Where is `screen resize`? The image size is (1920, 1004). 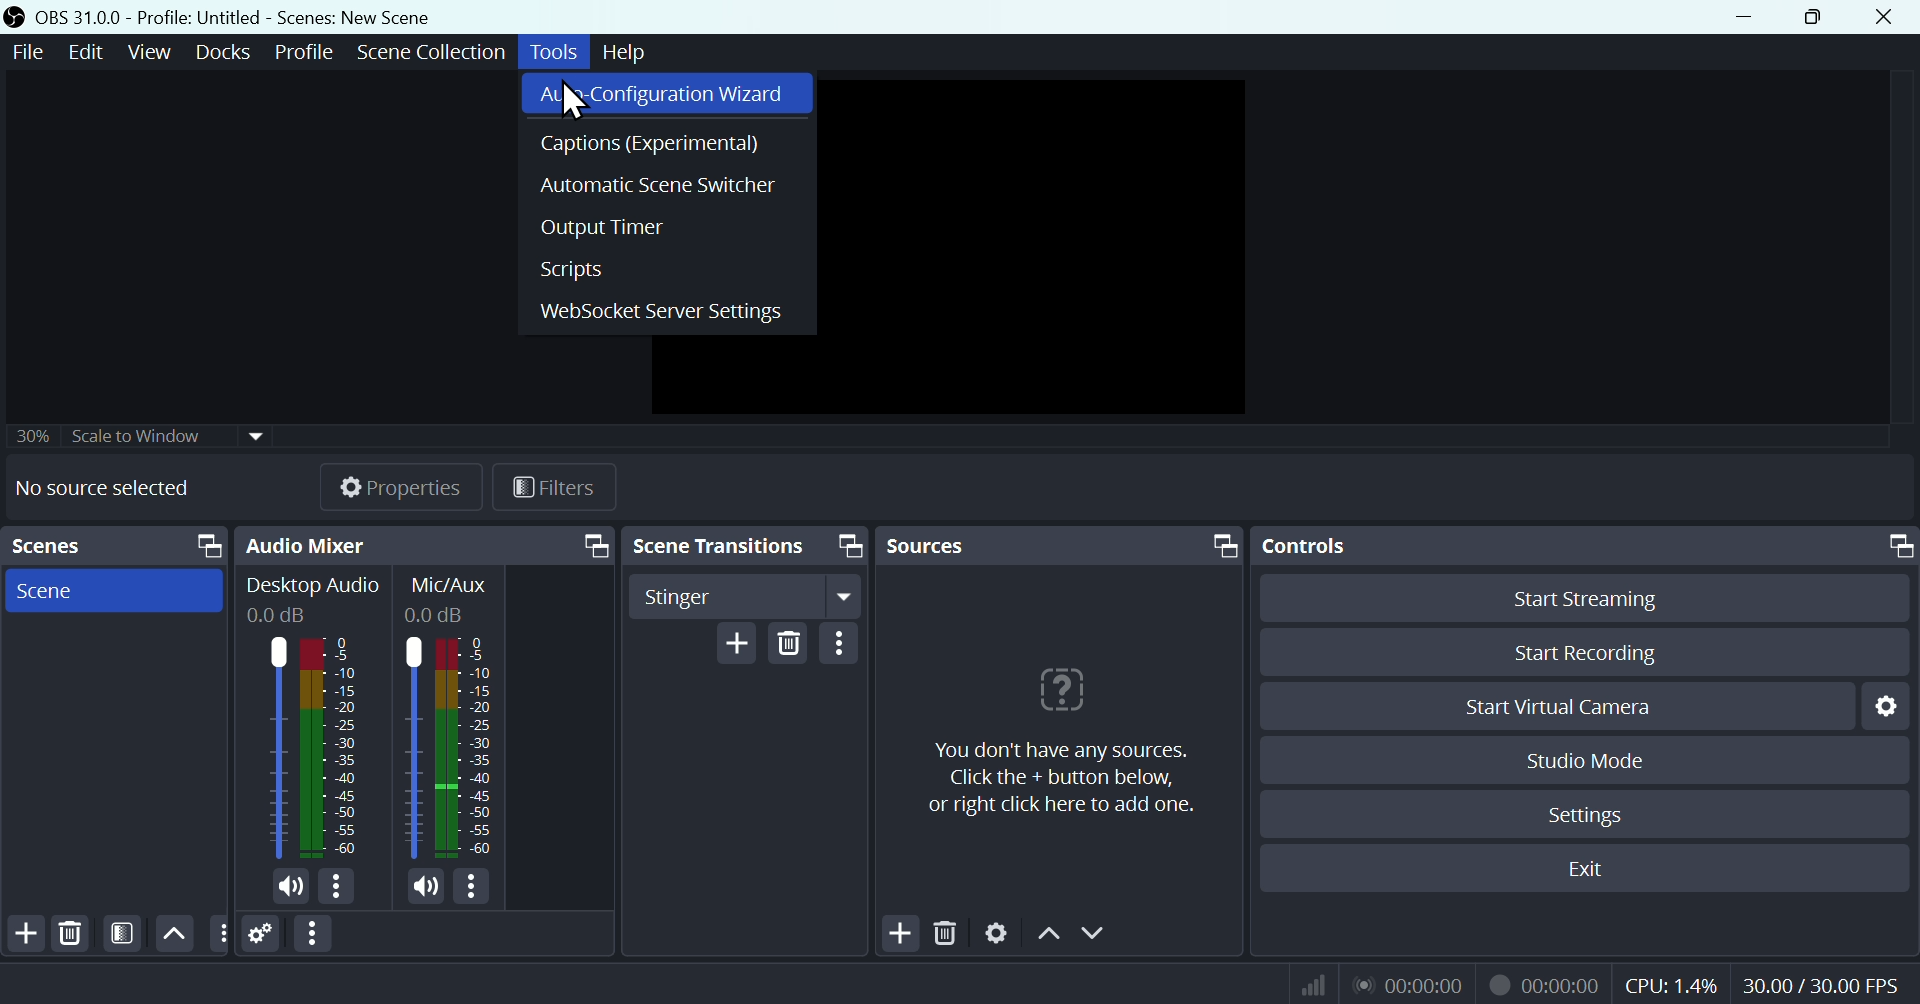
screen resize is located at coordinates (1895, 546).